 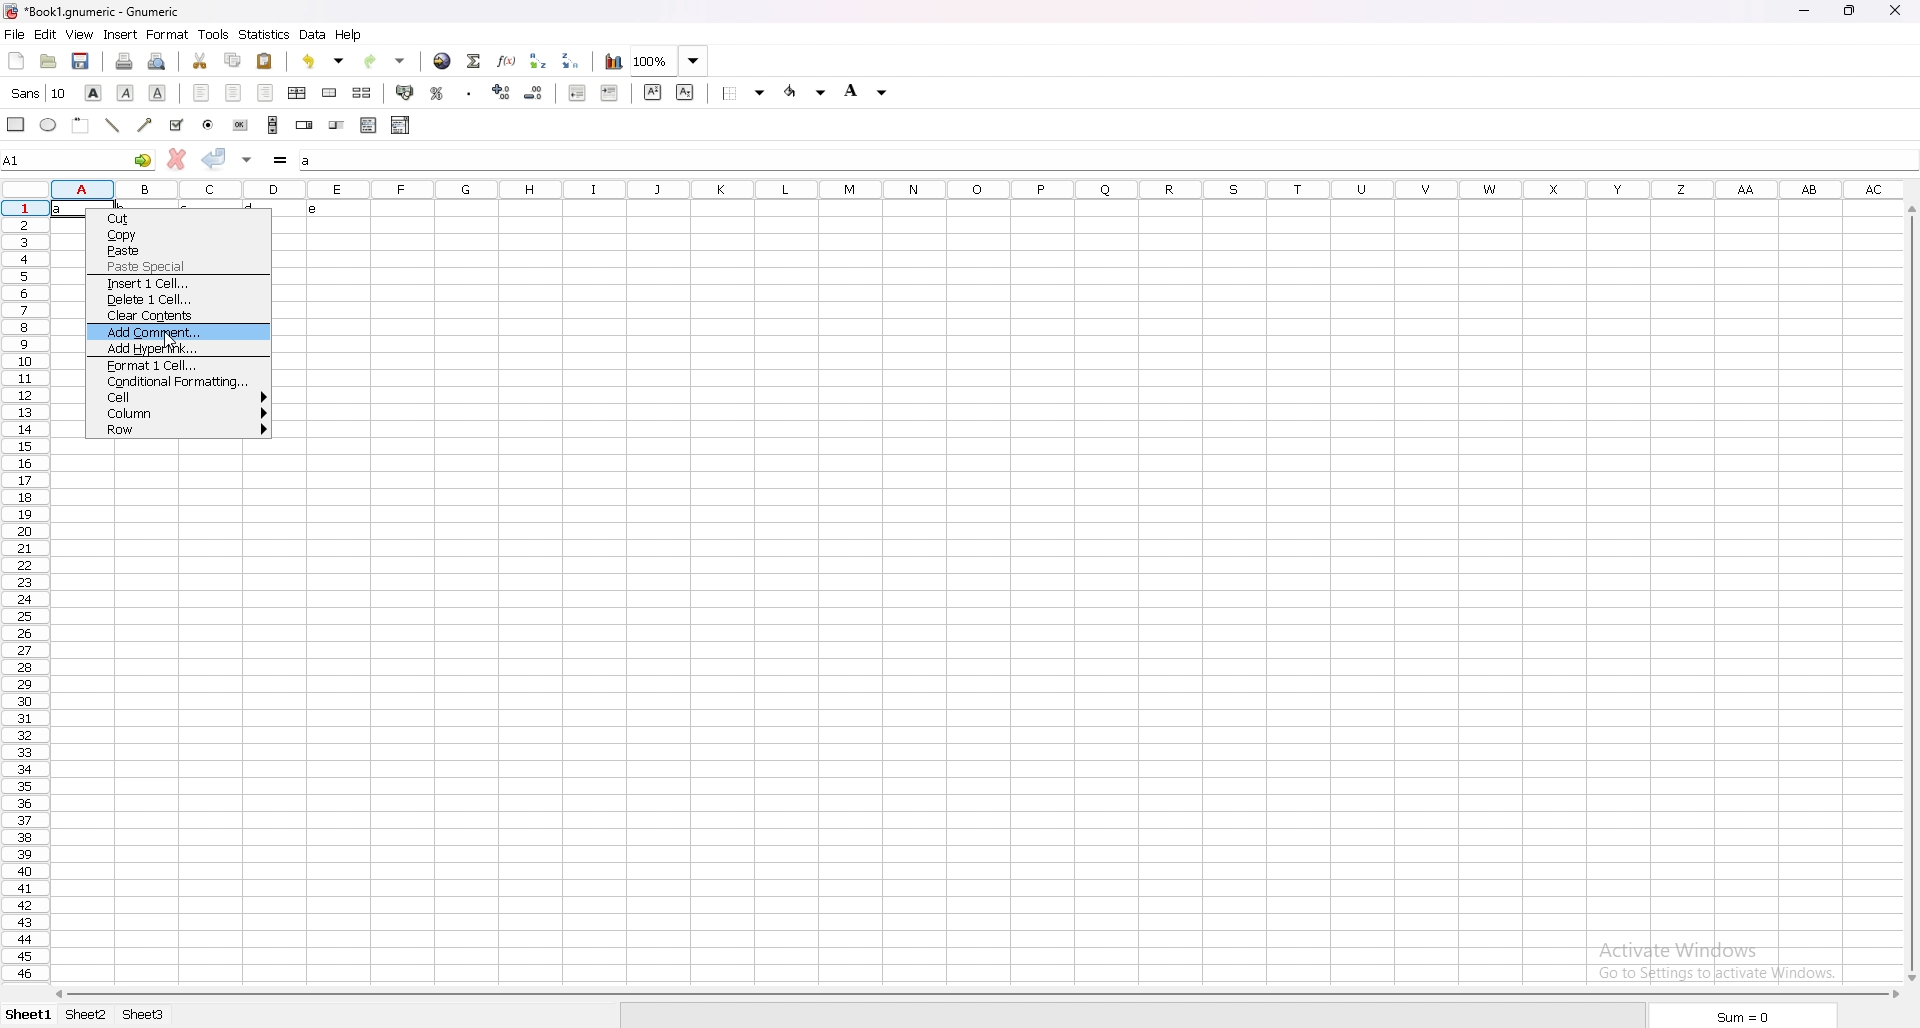 What do you see at coordinates (214, 158) in the screenshot?
I see `accept change` at bounding box center [214, 158].